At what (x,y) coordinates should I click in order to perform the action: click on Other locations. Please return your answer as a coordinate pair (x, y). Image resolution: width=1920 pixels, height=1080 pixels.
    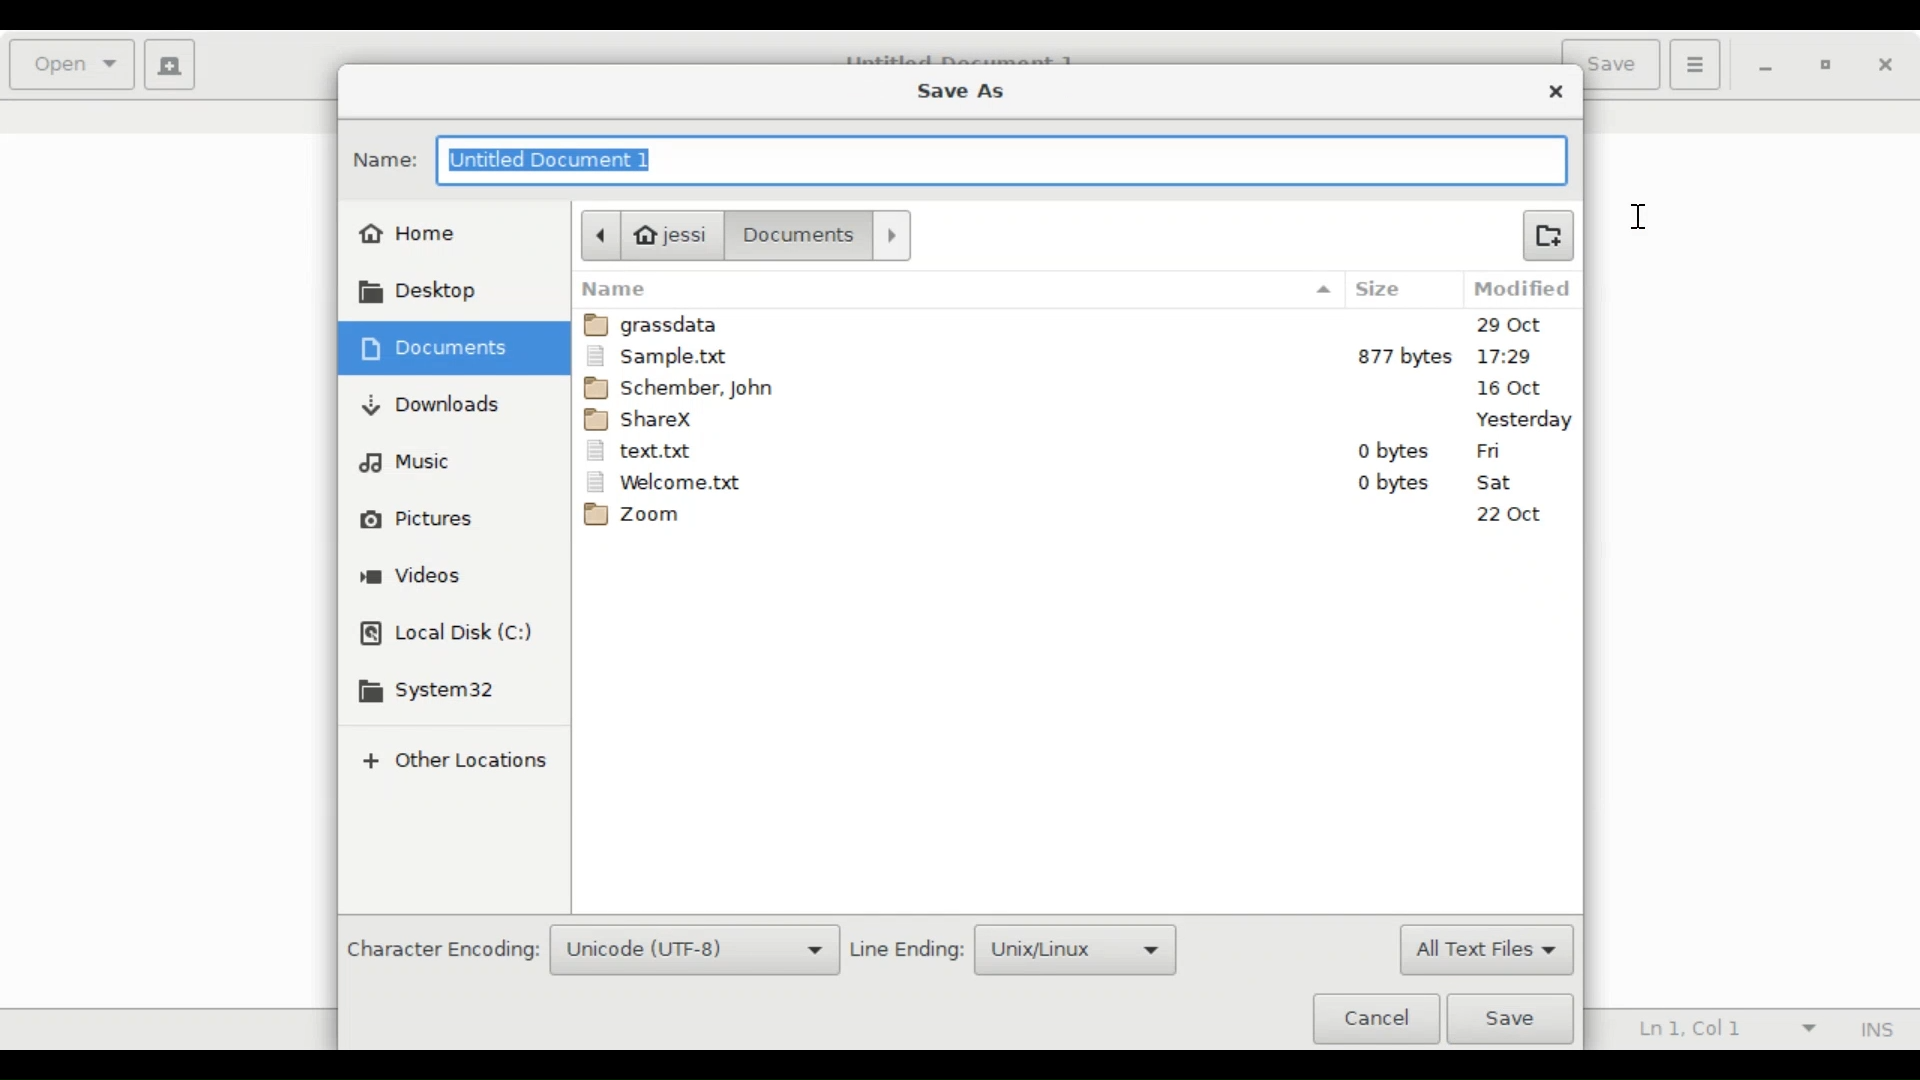
    Looking at the image, I should click on (452, 763).